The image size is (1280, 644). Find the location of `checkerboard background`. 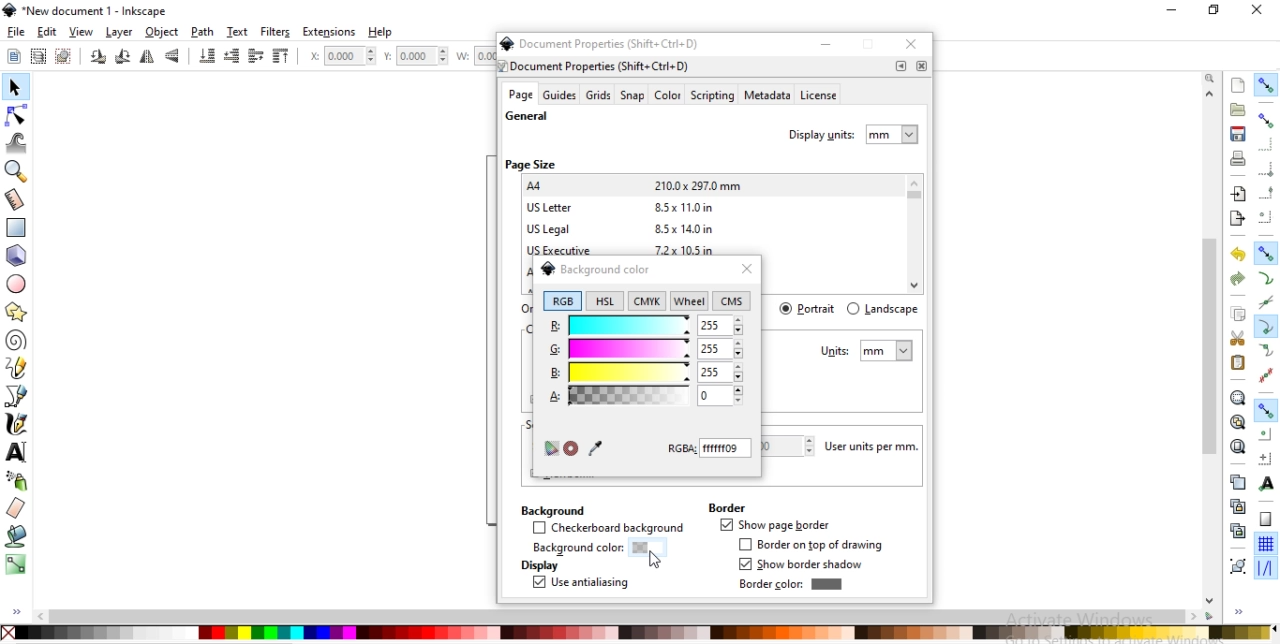

checkerboard background is located at coordinates (609, 529).